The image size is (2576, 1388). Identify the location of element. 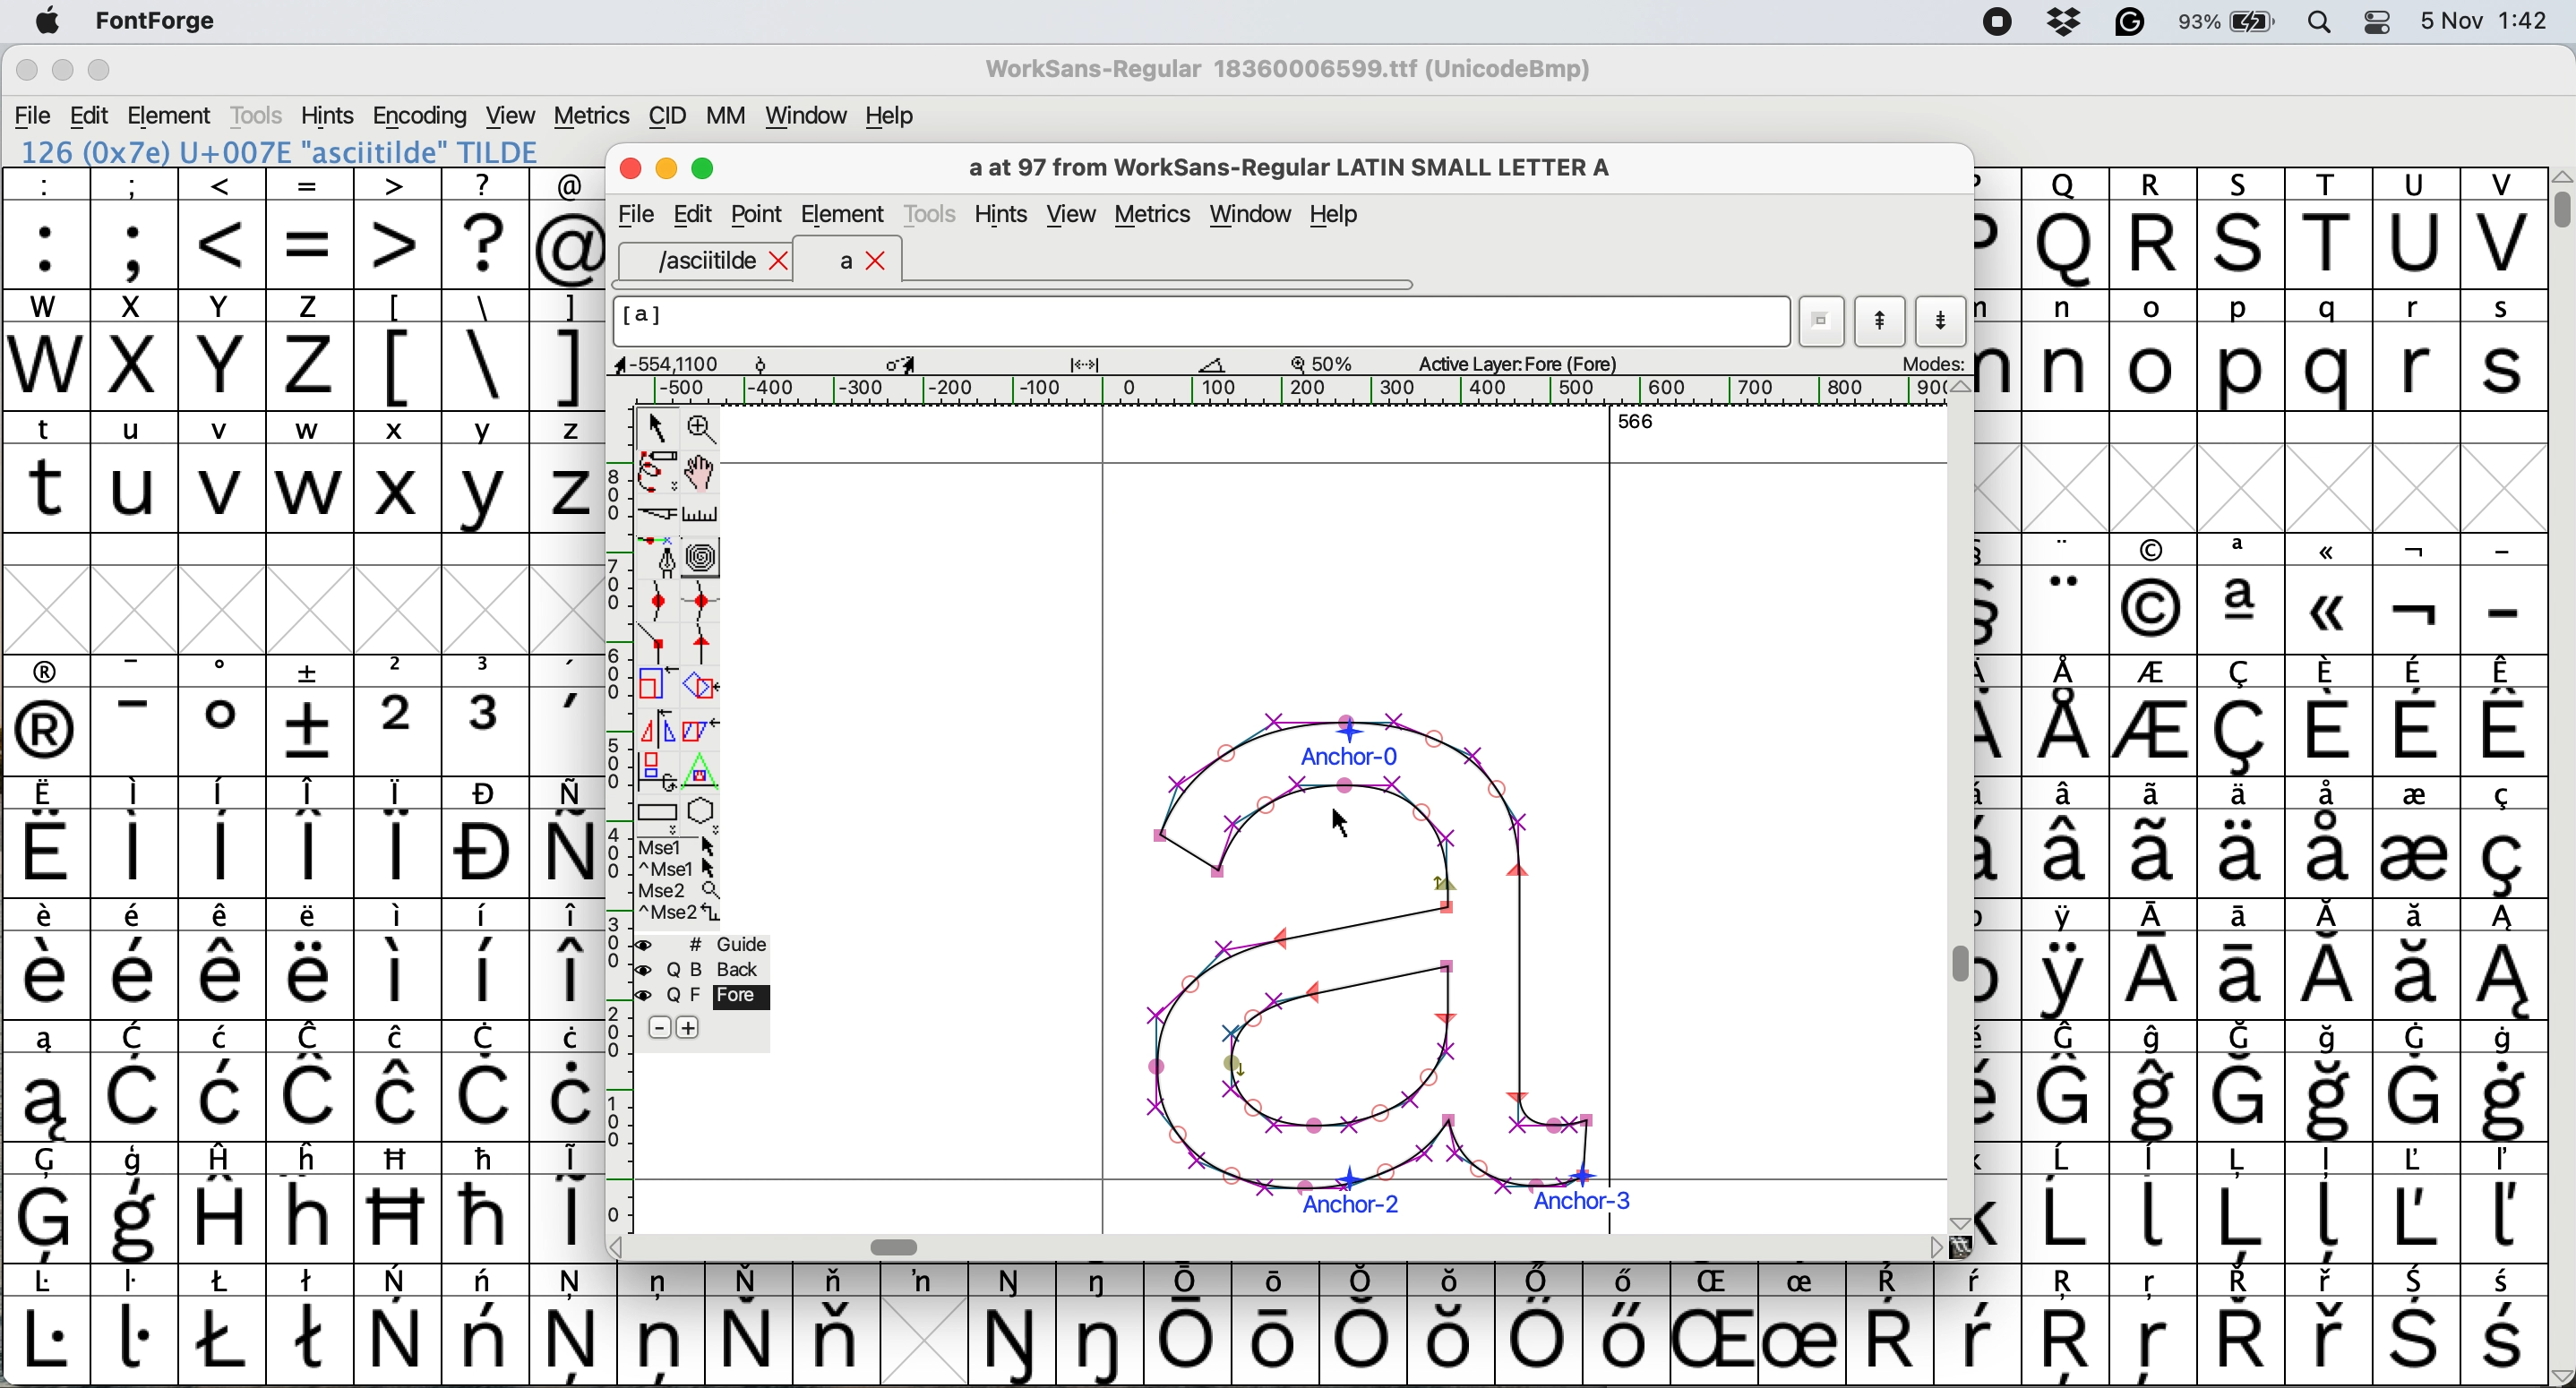
(173, 115).